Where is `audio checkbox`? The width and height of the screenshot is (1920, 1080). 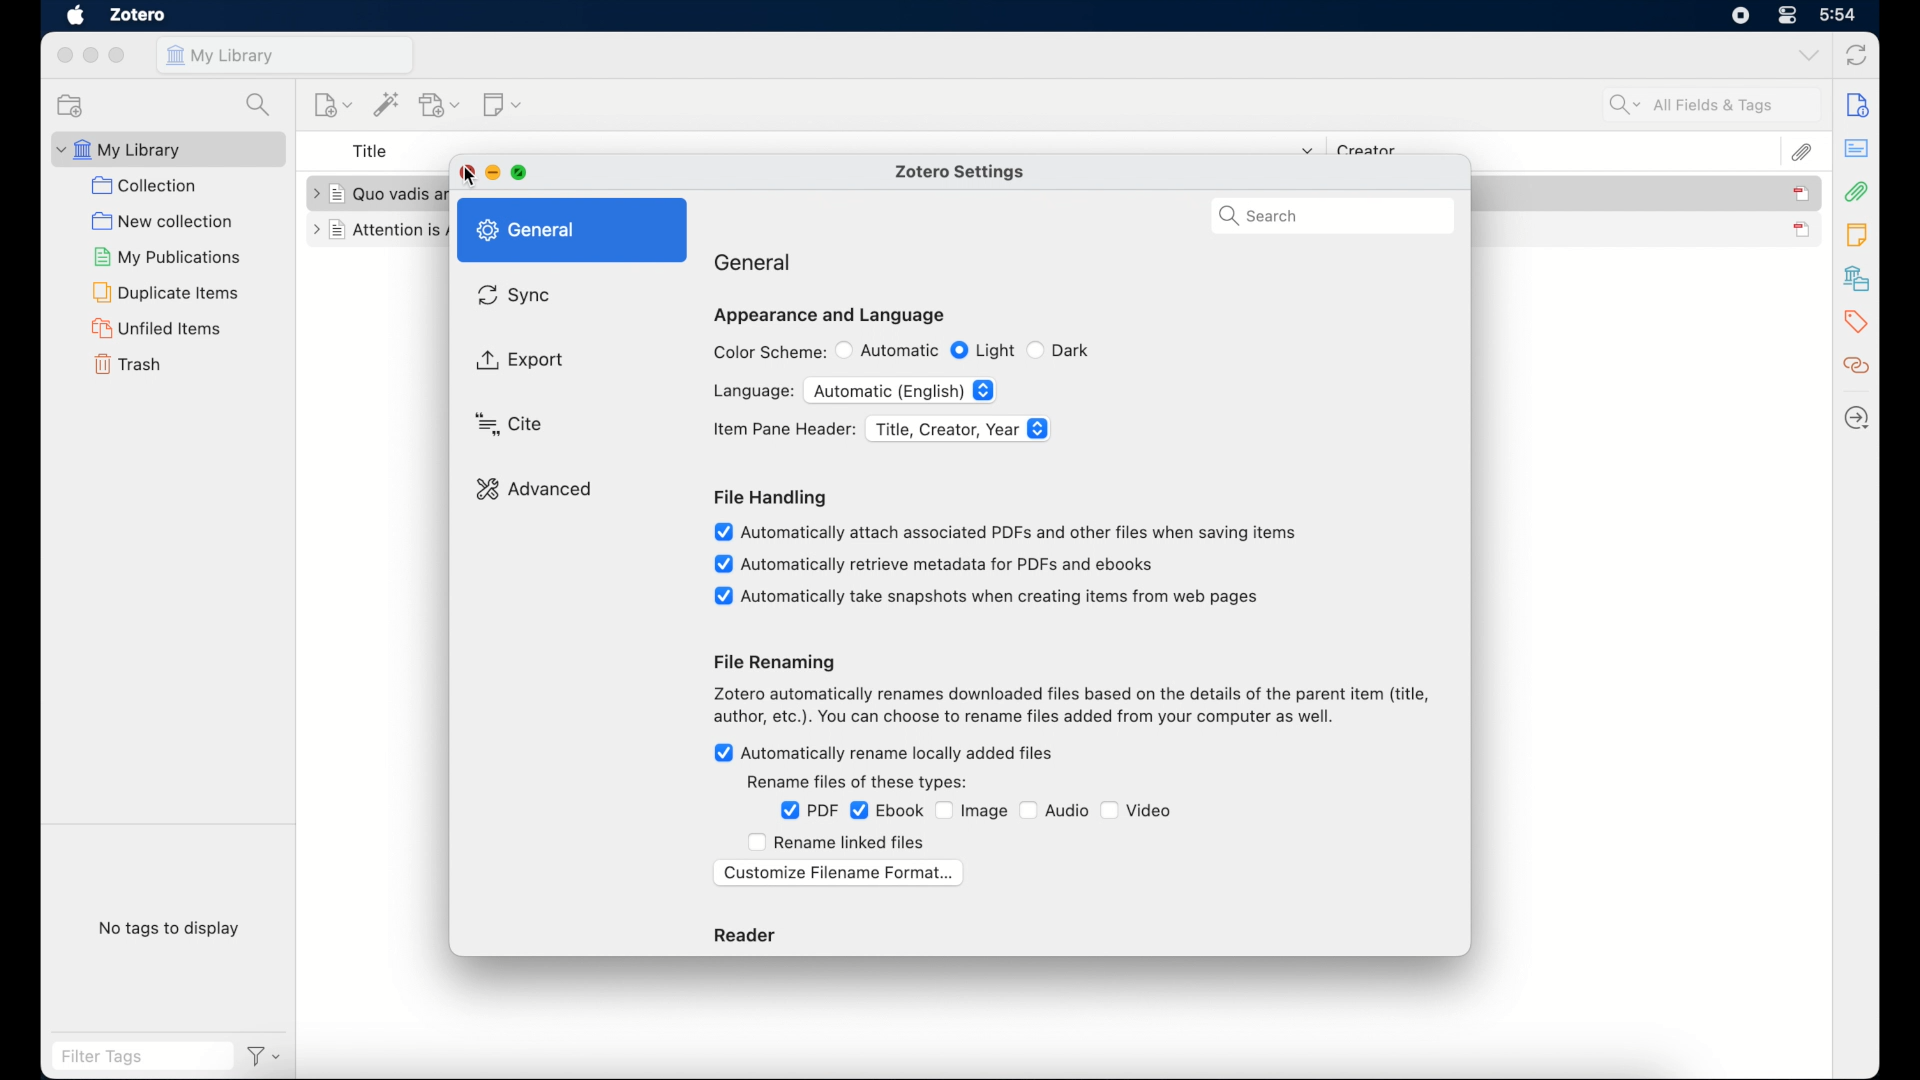
audio checkbox is located at coordinates (1053, 809).